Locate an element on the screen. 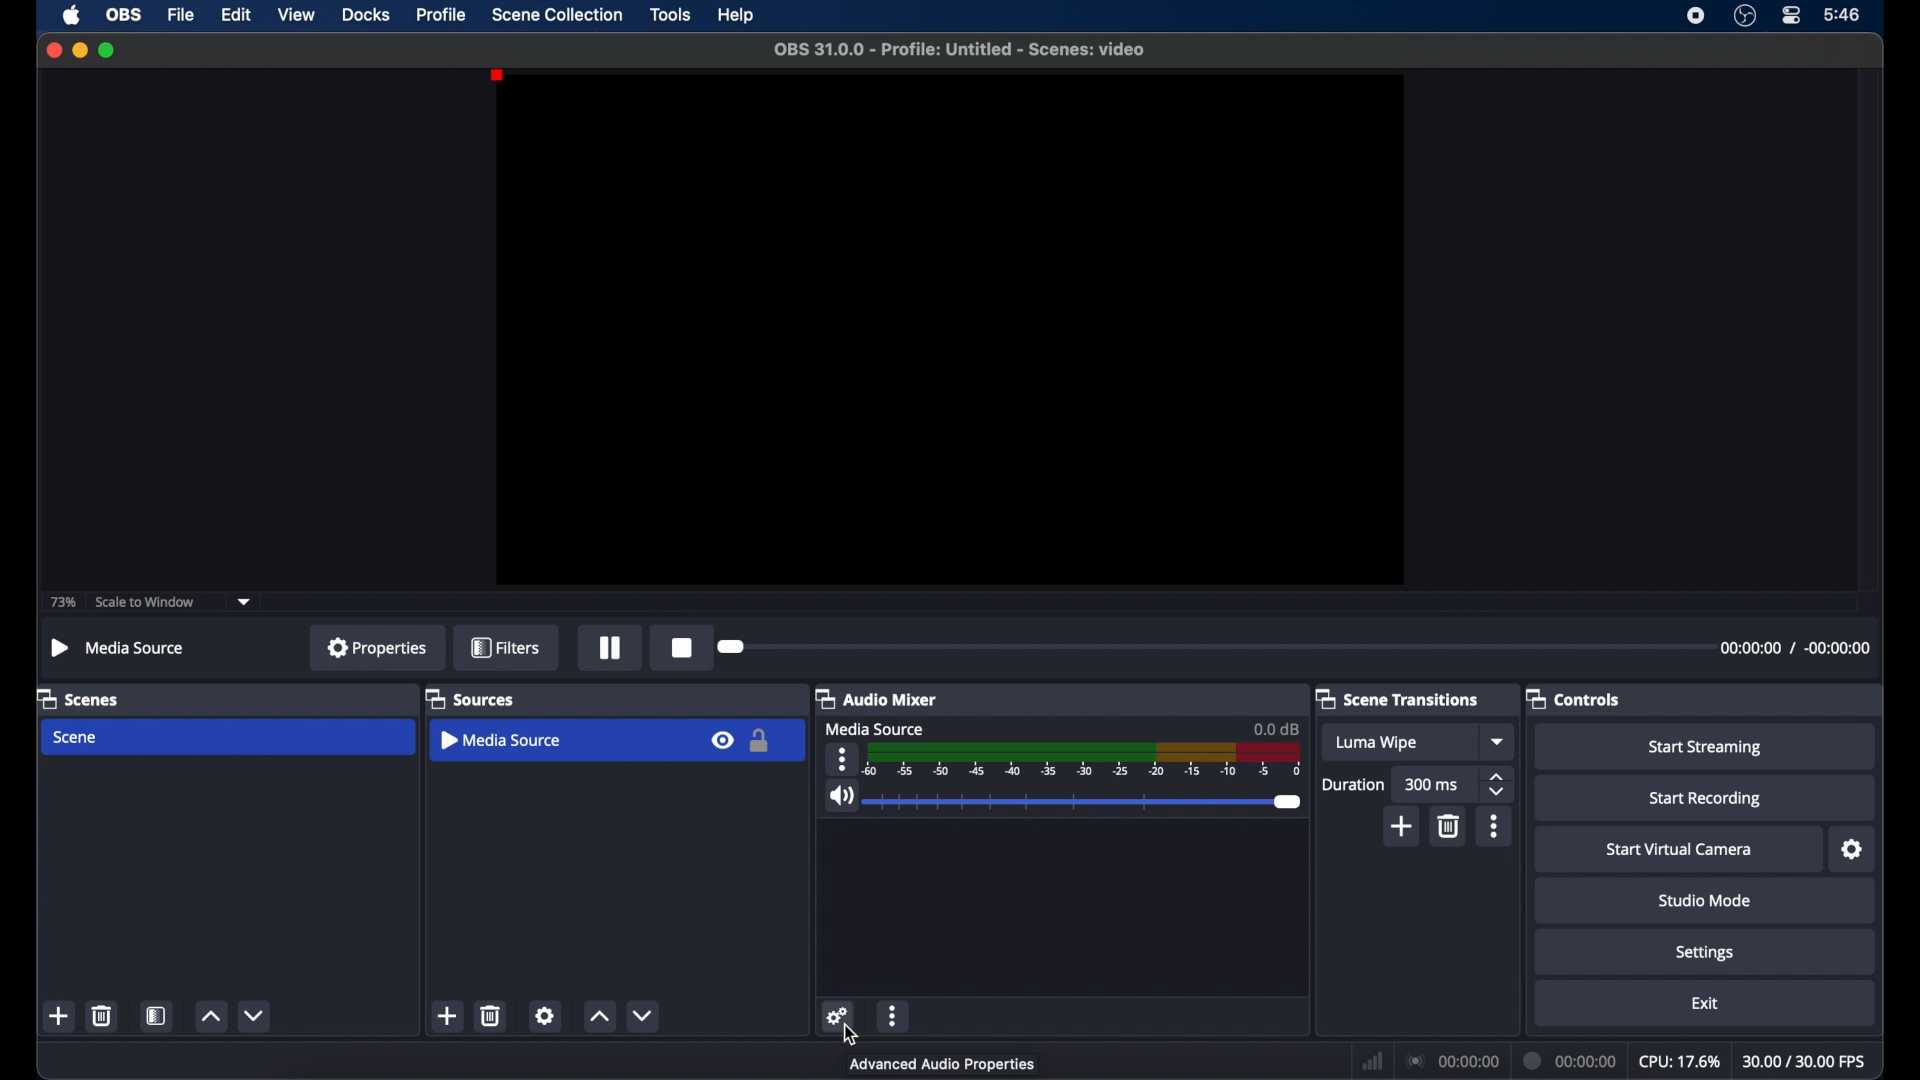 This screenshot has width=1920, height=1080. pause is located at coordinates (610, 647).